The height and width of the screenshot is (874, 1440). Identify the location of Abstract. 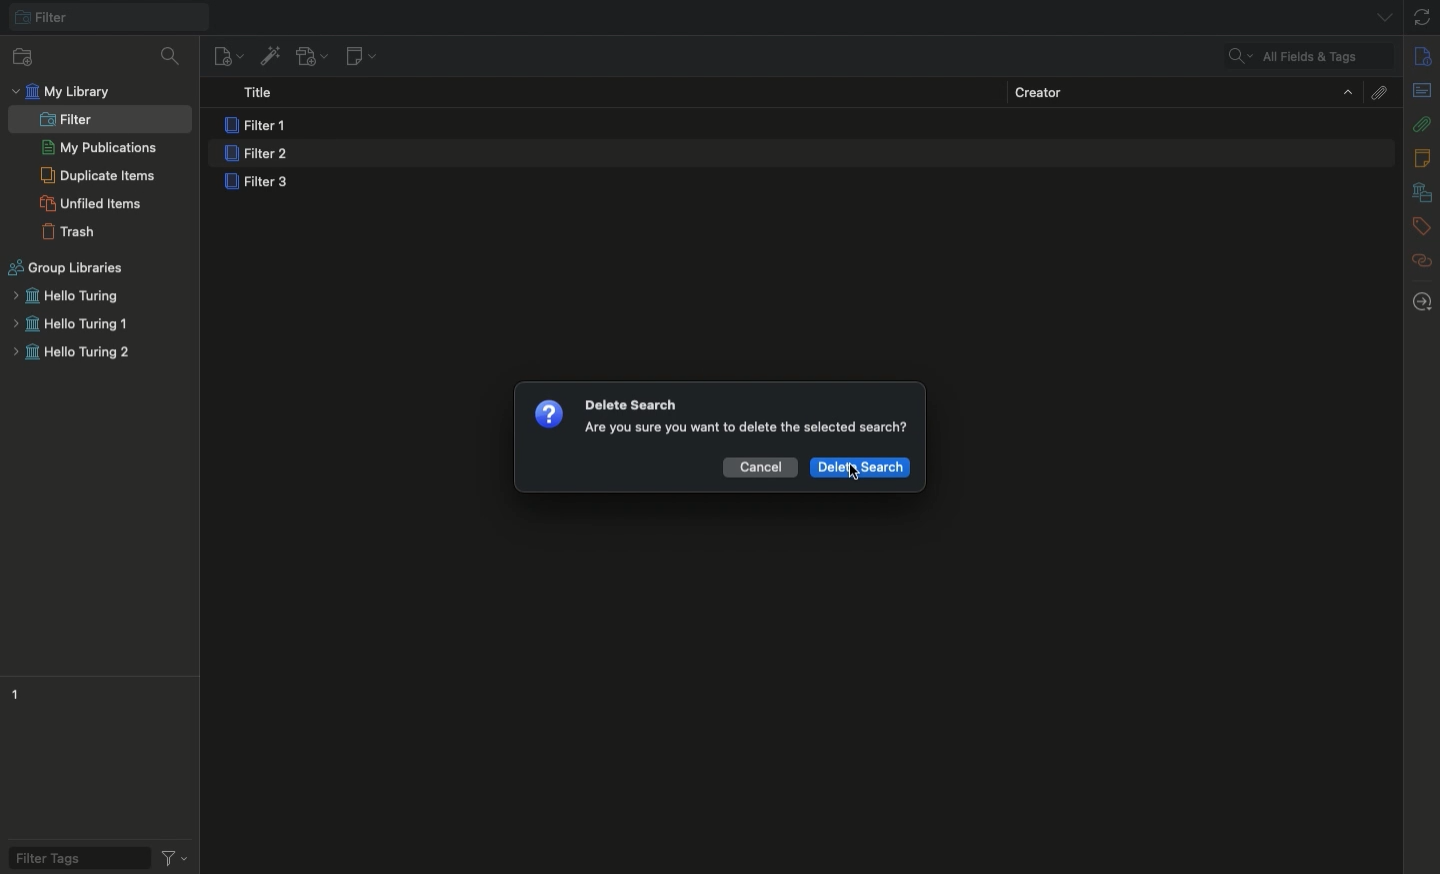
(1421, 92).